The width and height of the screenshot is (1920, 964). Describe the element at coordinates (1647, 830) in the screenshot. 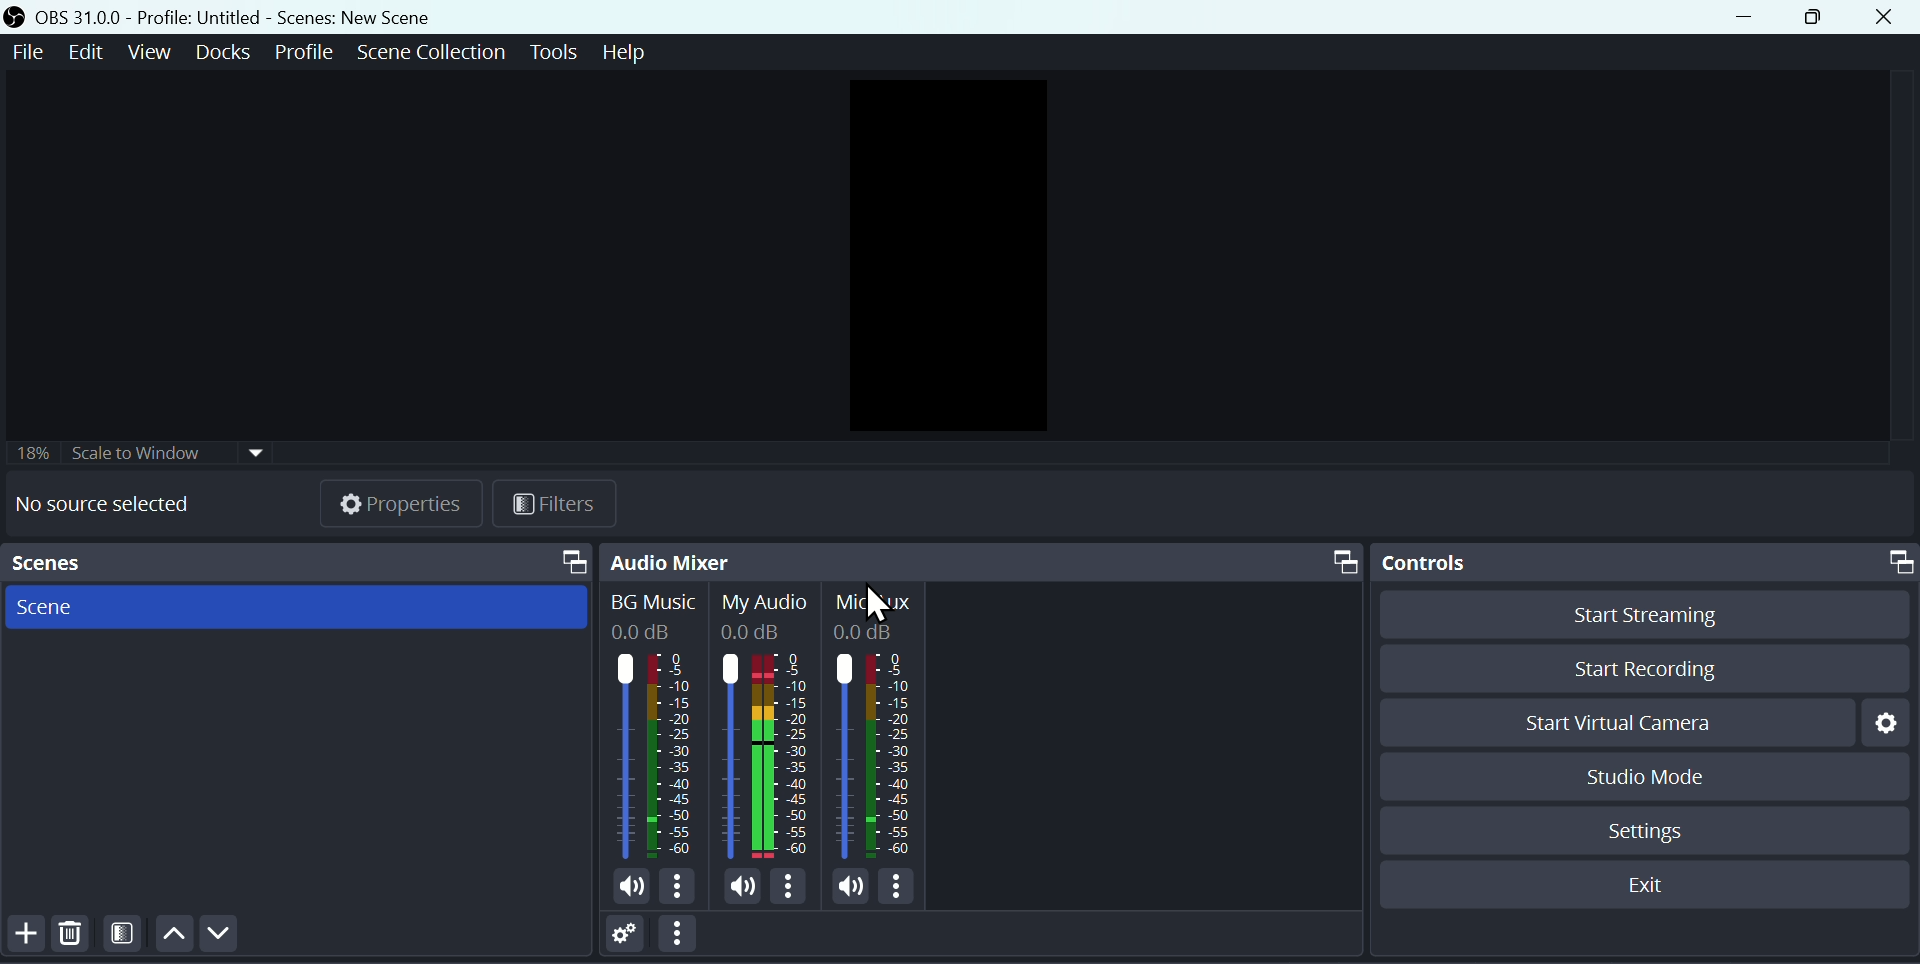

I see `Settings` at that location.